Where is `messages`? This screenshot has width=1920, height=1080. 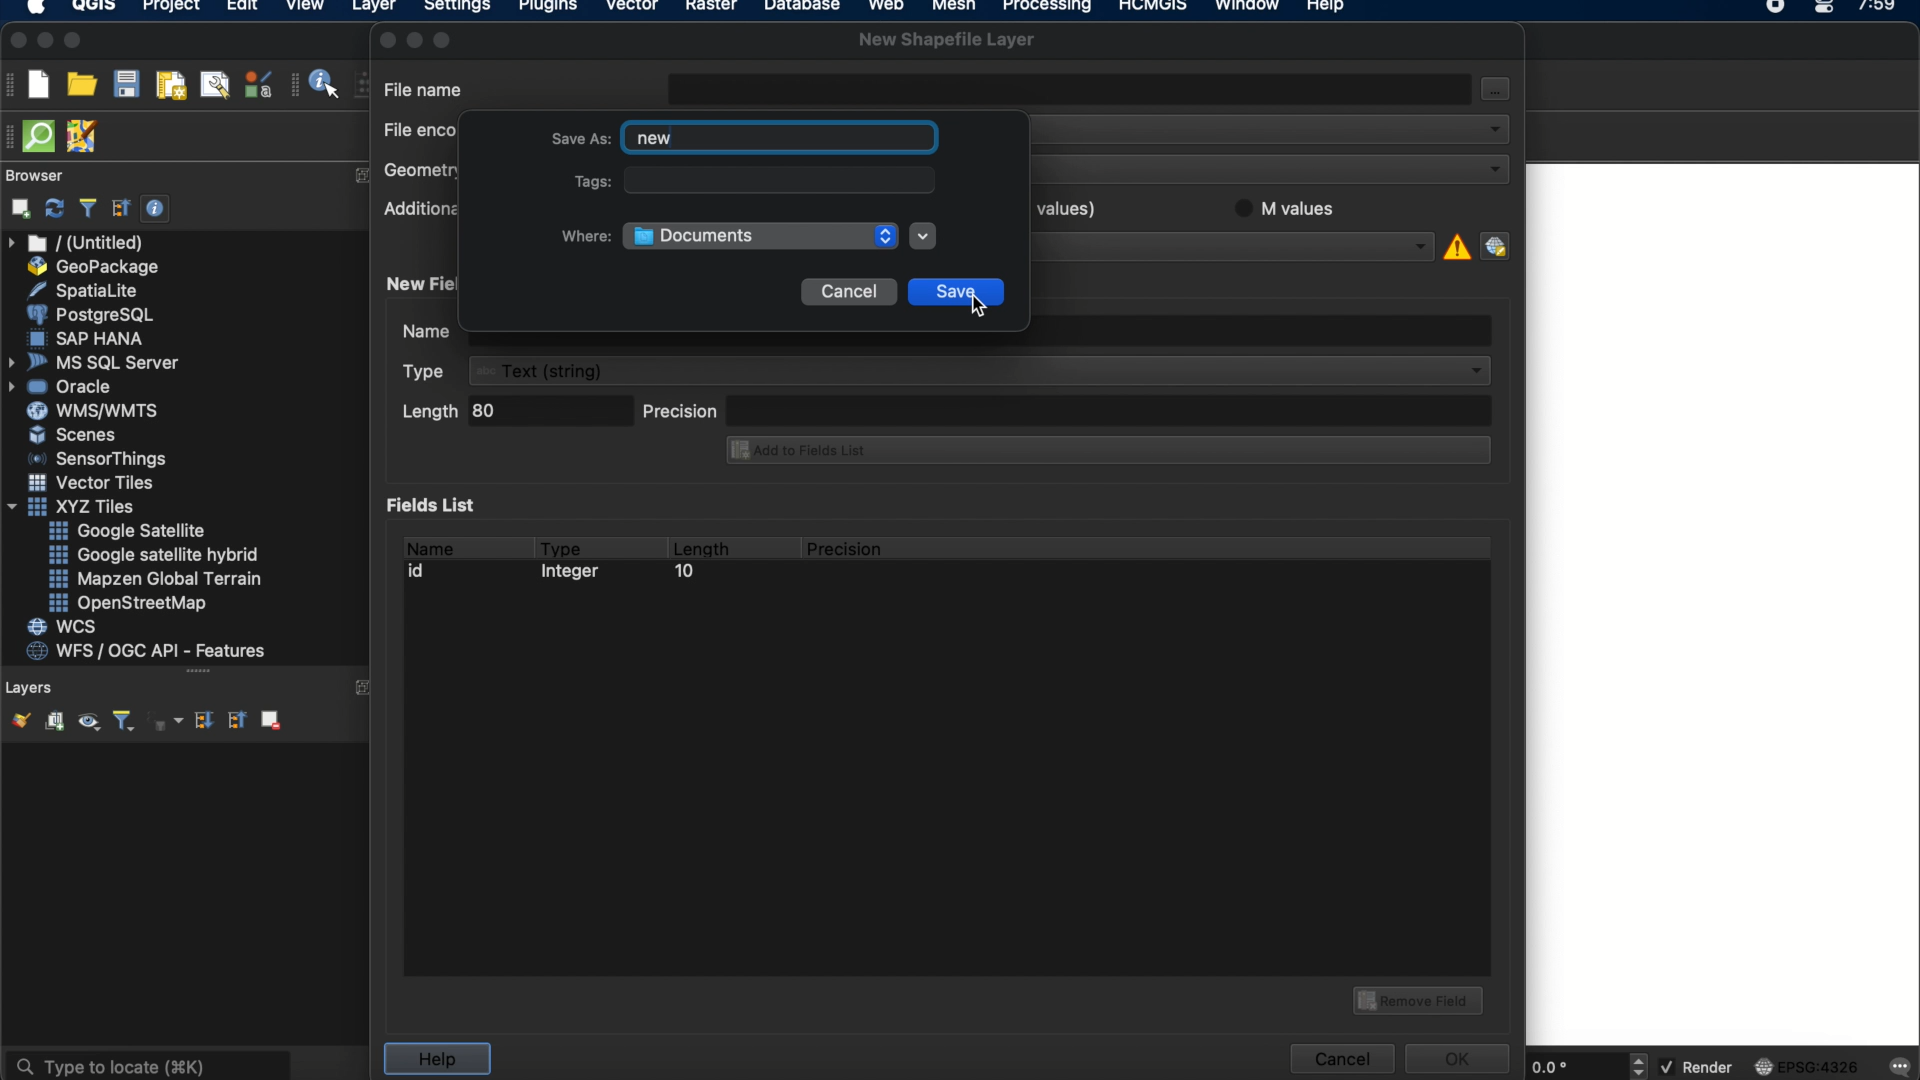 messages is located at coordinates (1898, 1068).